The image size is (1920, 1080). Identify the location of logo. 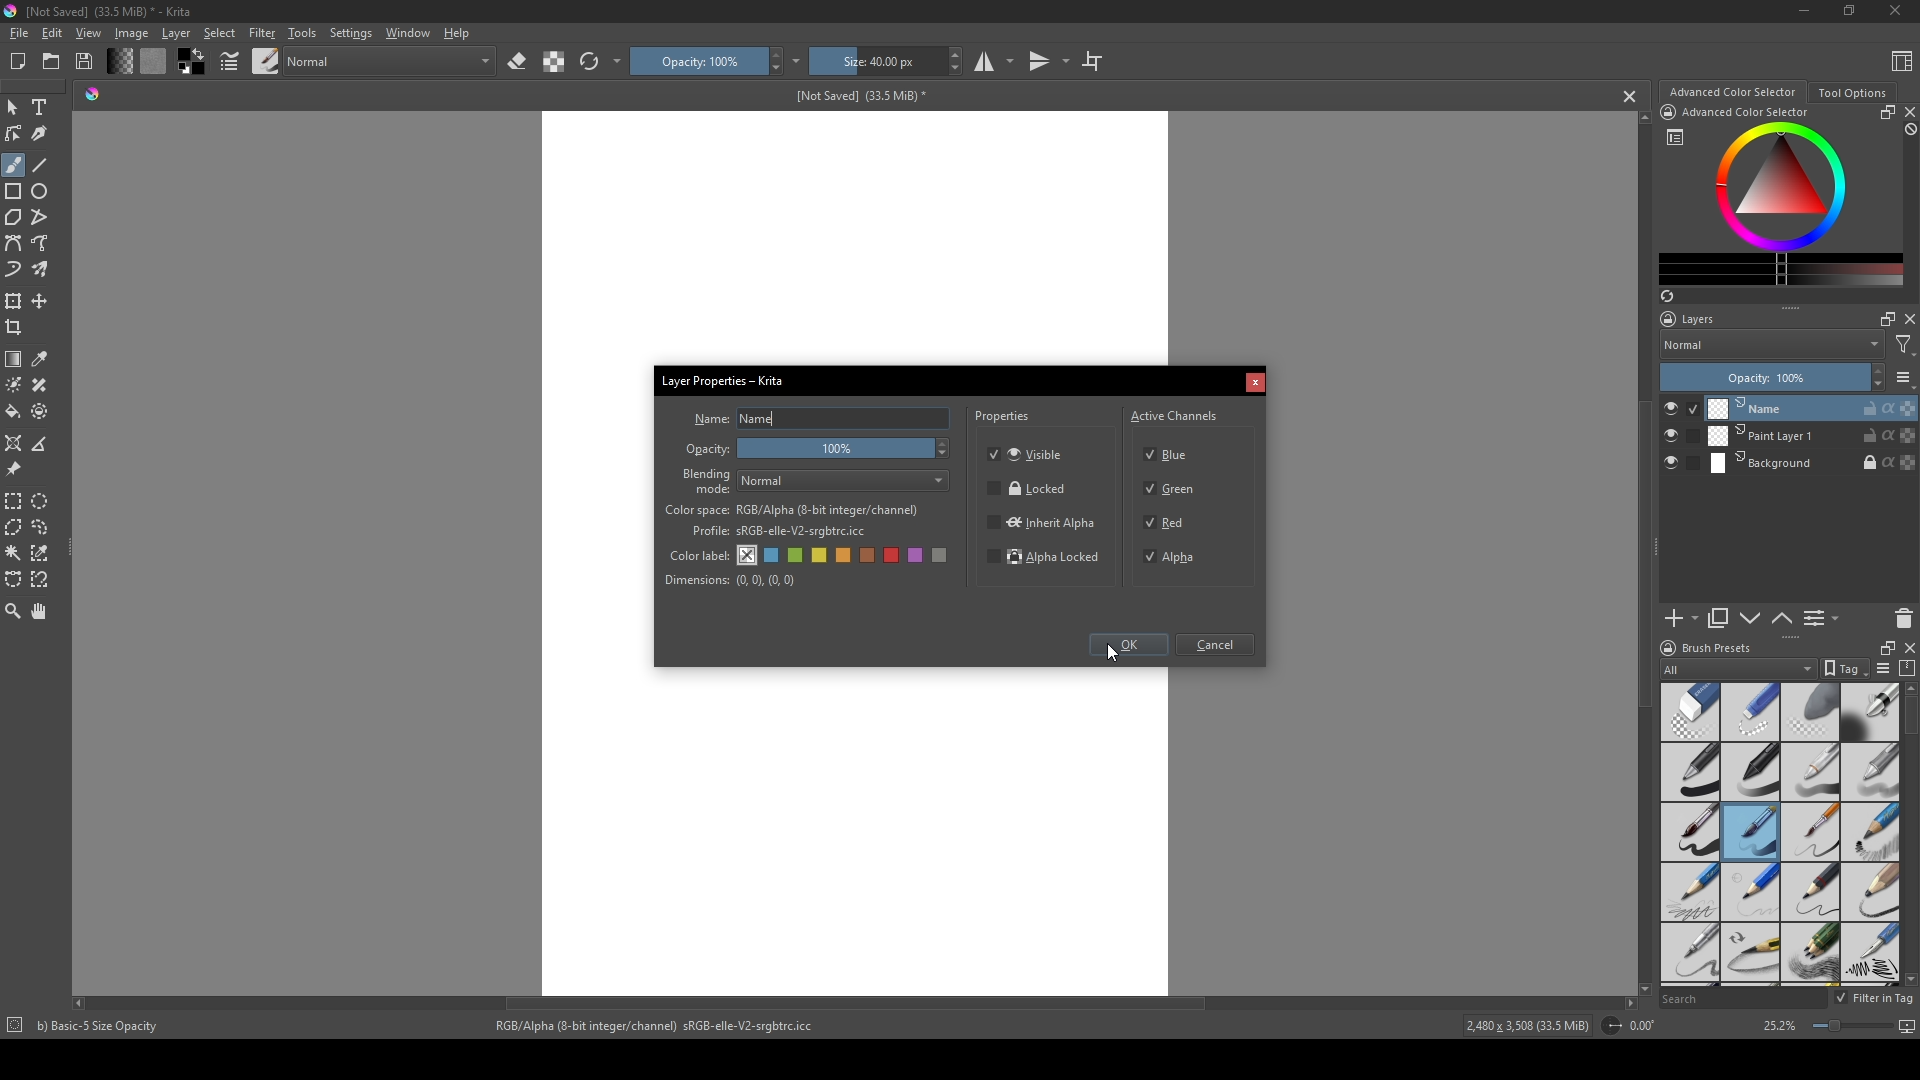
(1666, 648).